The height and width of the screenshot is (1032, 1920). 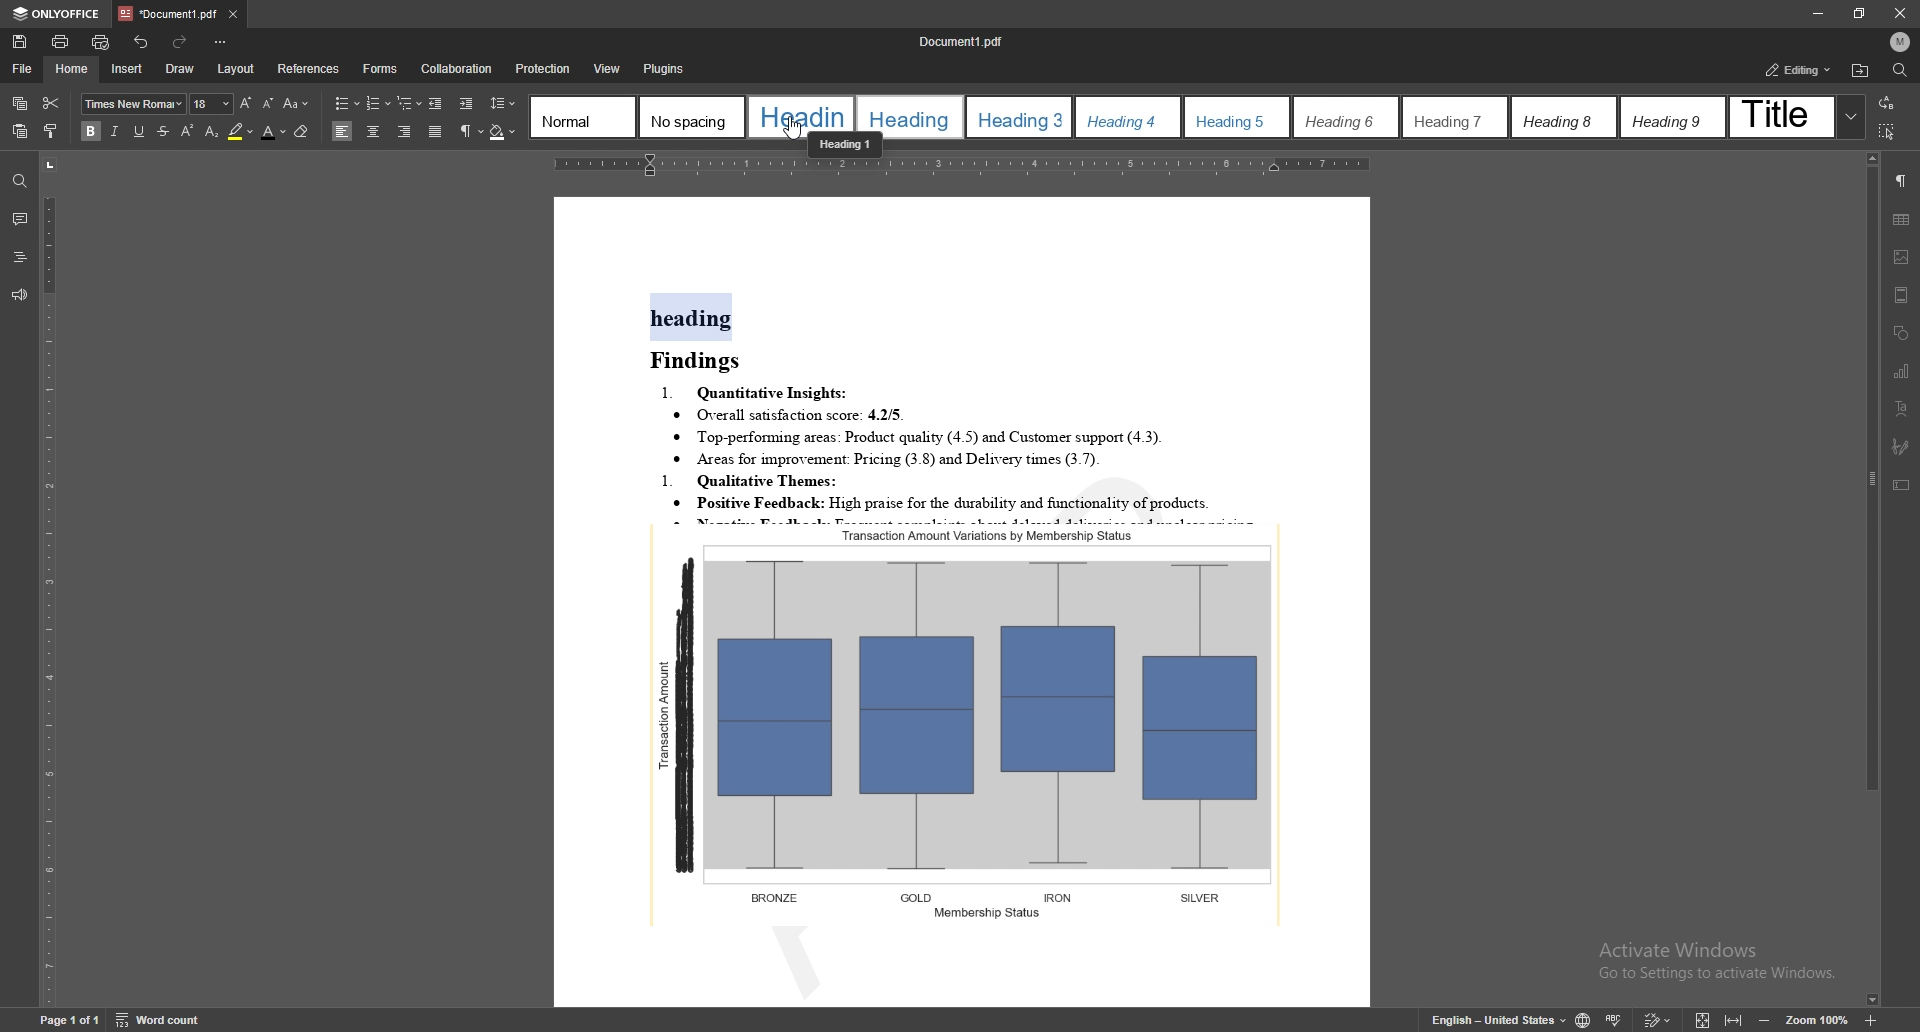 What do you see at coordinates (704, 361) in the screenshot?
I see `Findings` at bounding box center [704, 361].